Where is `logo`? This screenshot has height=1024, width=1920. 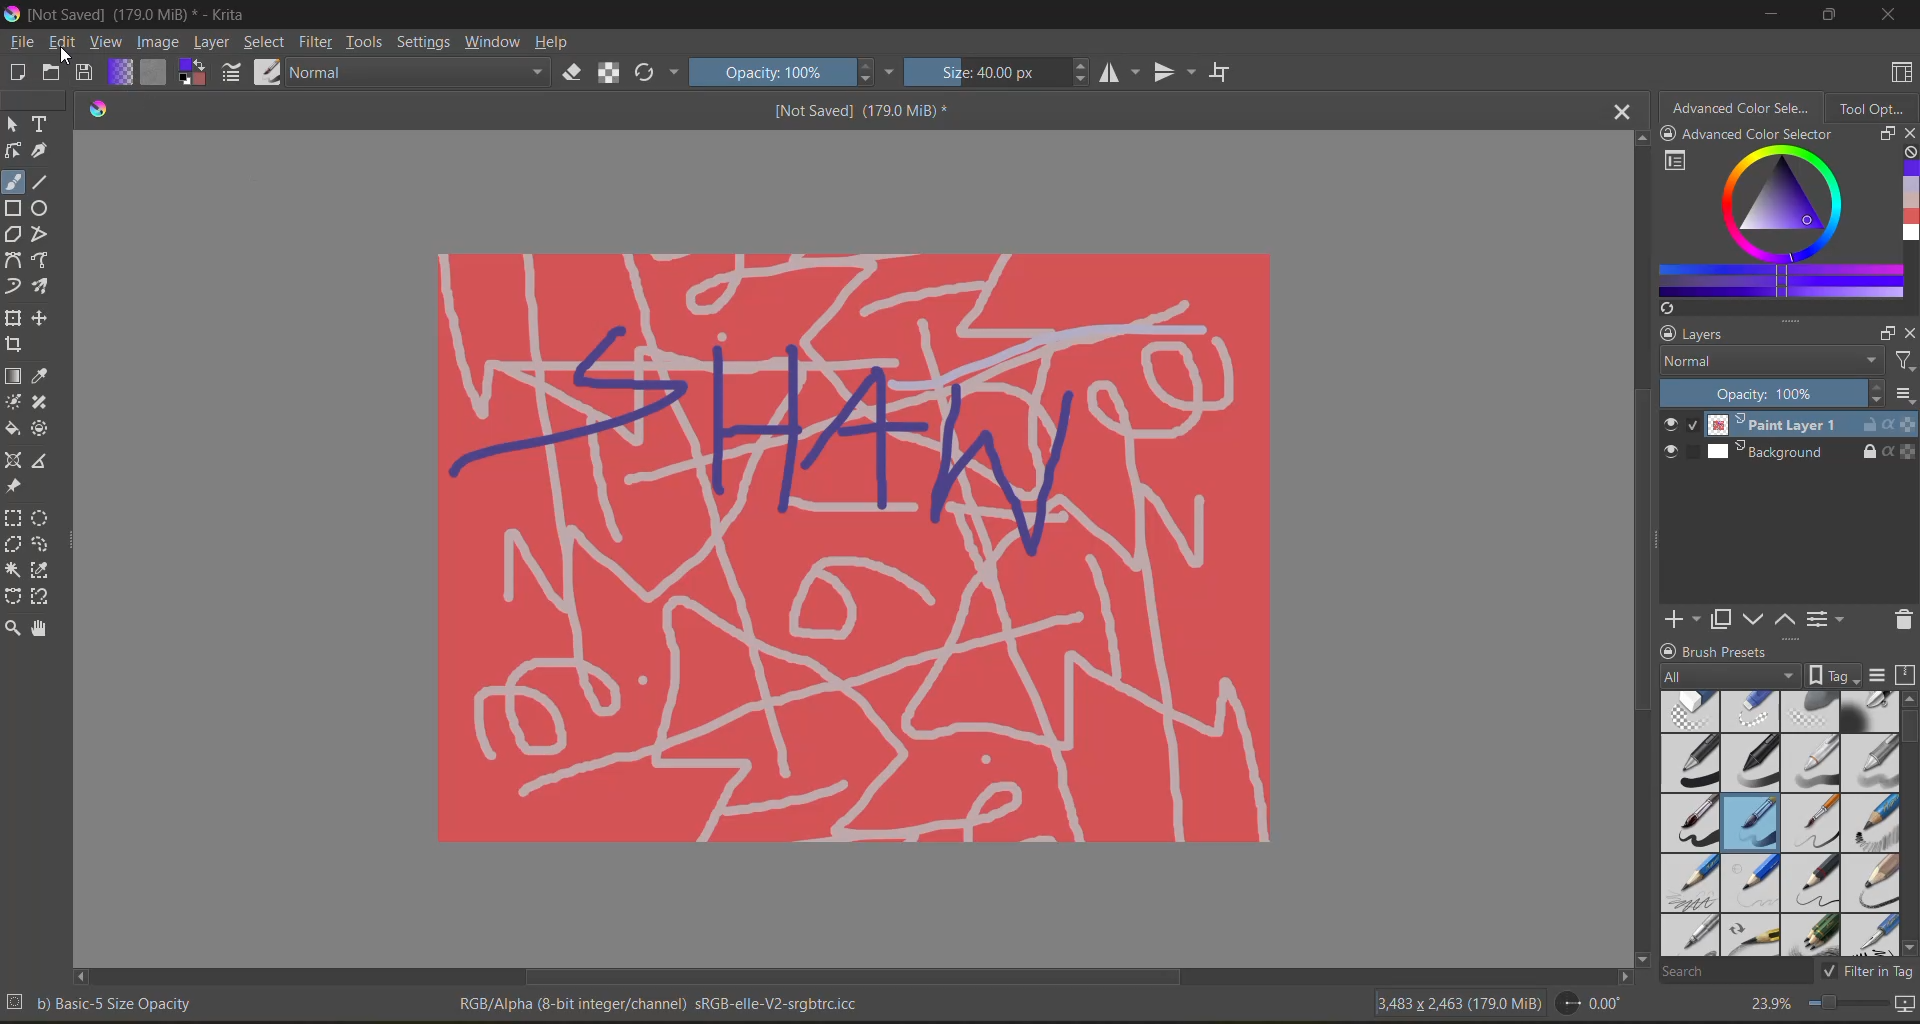 logo is located at coordinates (101, 110).